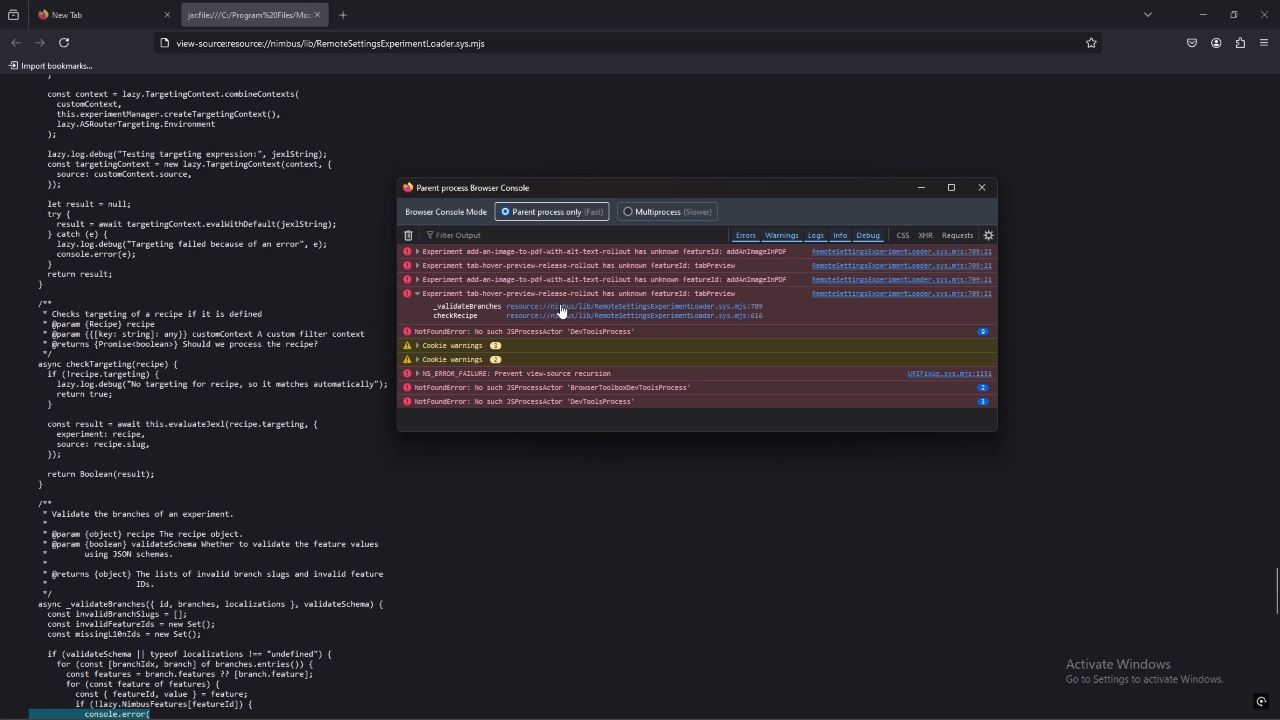 The height and width of the screenshot is (720, 1280). I want to click on maximize, so click(952, 188).